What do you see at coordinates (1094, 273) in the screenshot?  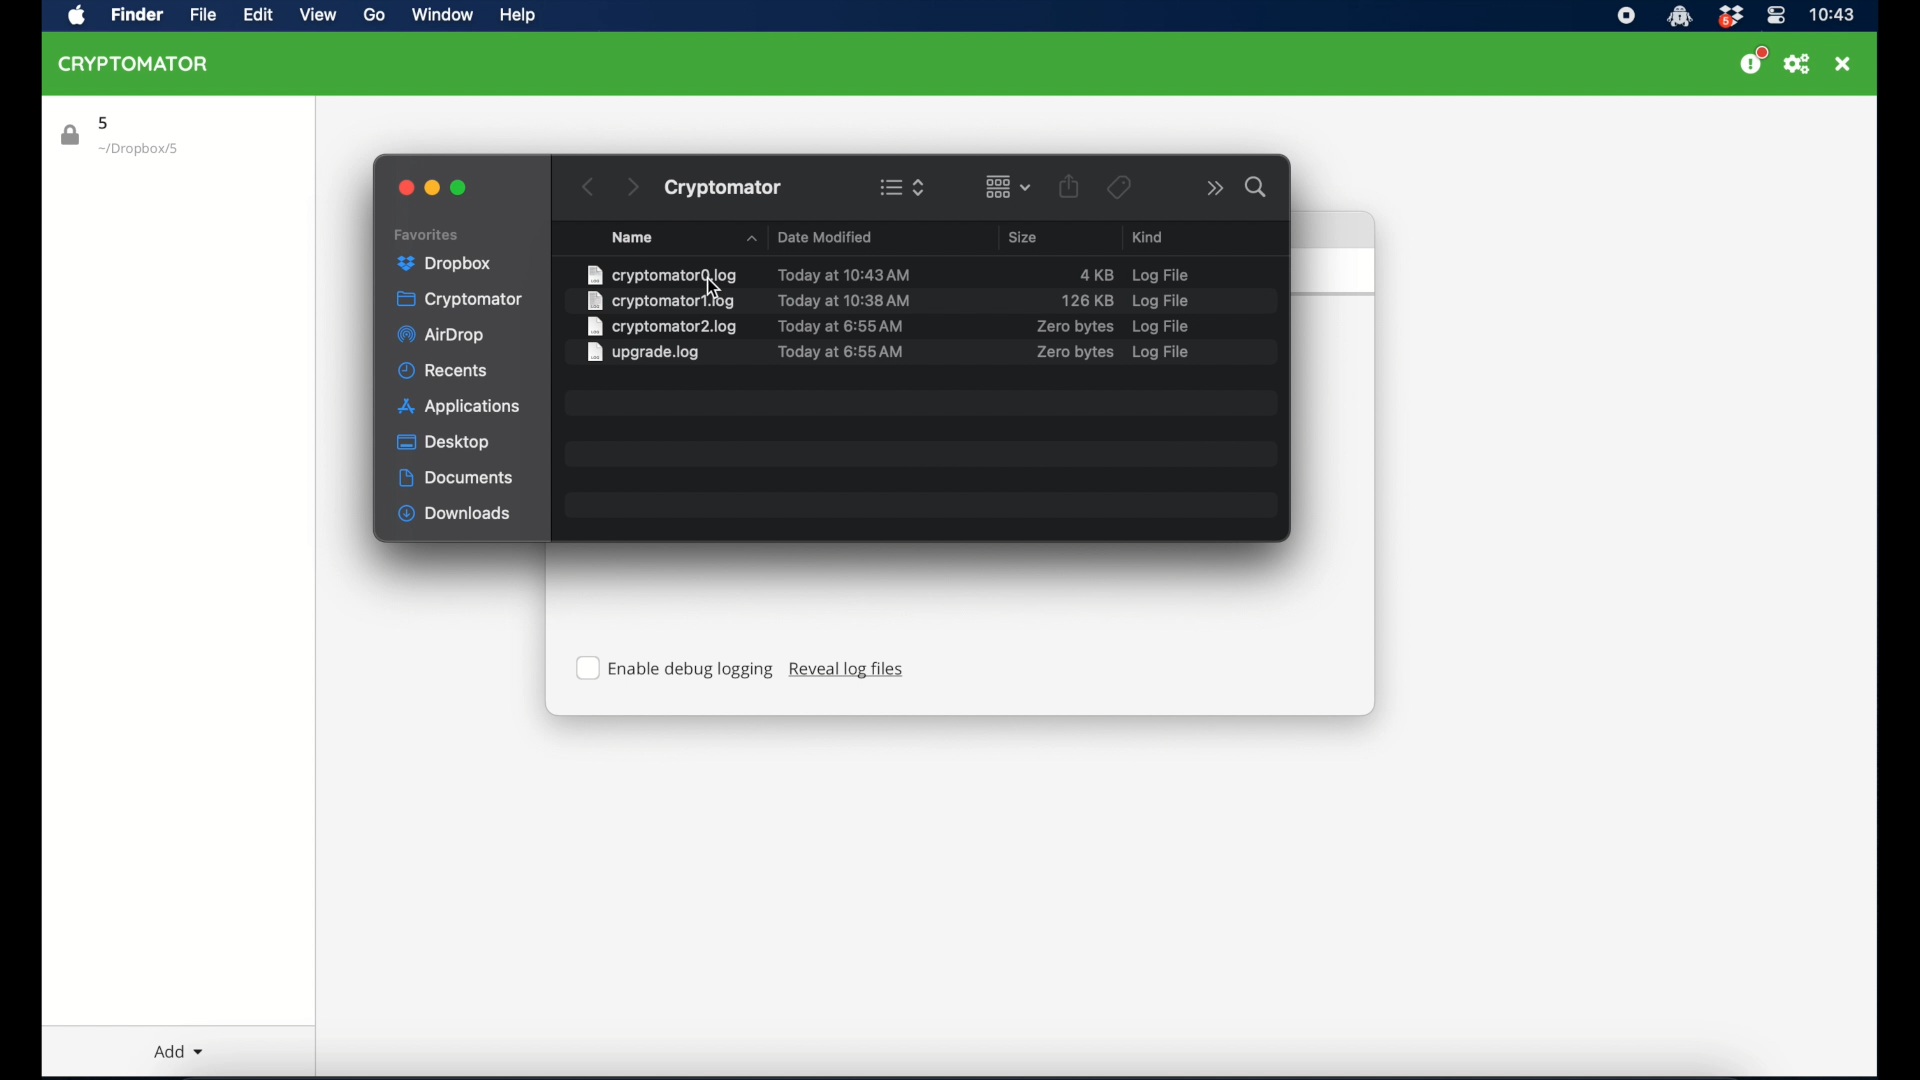 I see `size` at bounding box center [1094, 273].